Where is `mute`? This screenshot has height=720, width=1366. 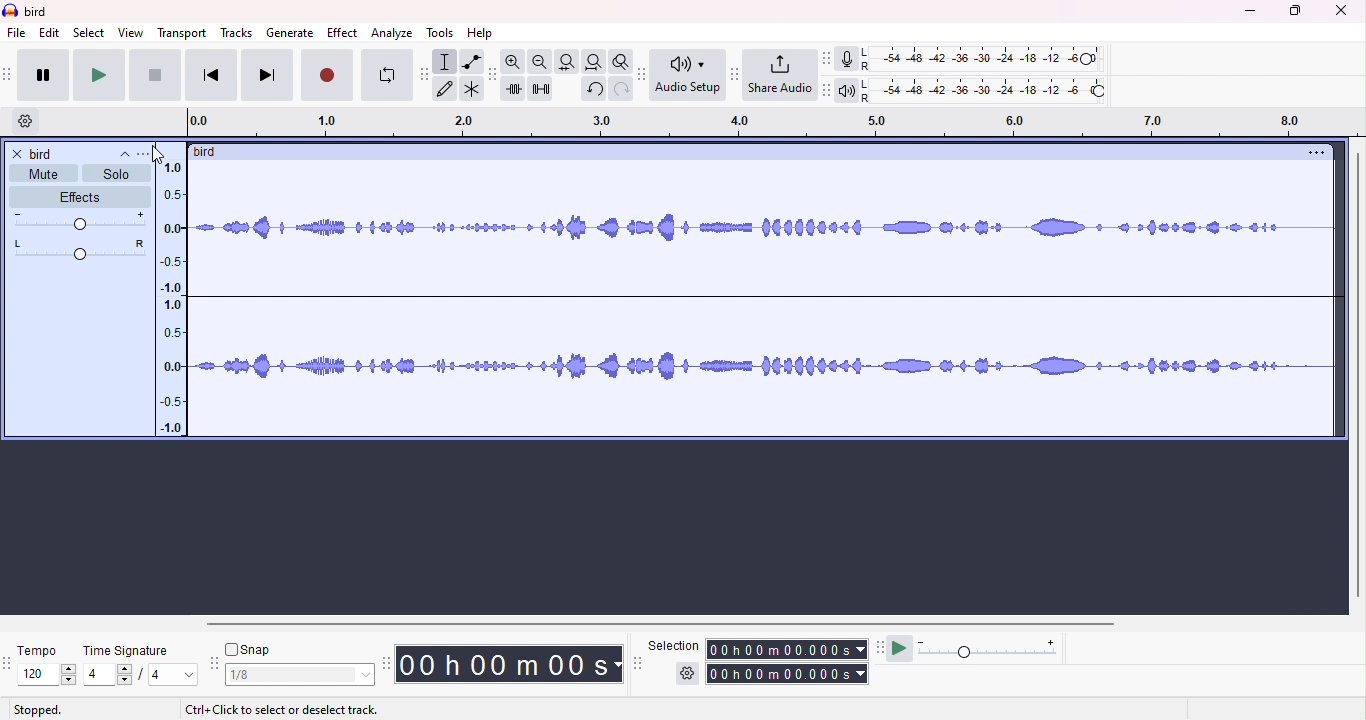
mute is located at coordinates (41, 174).